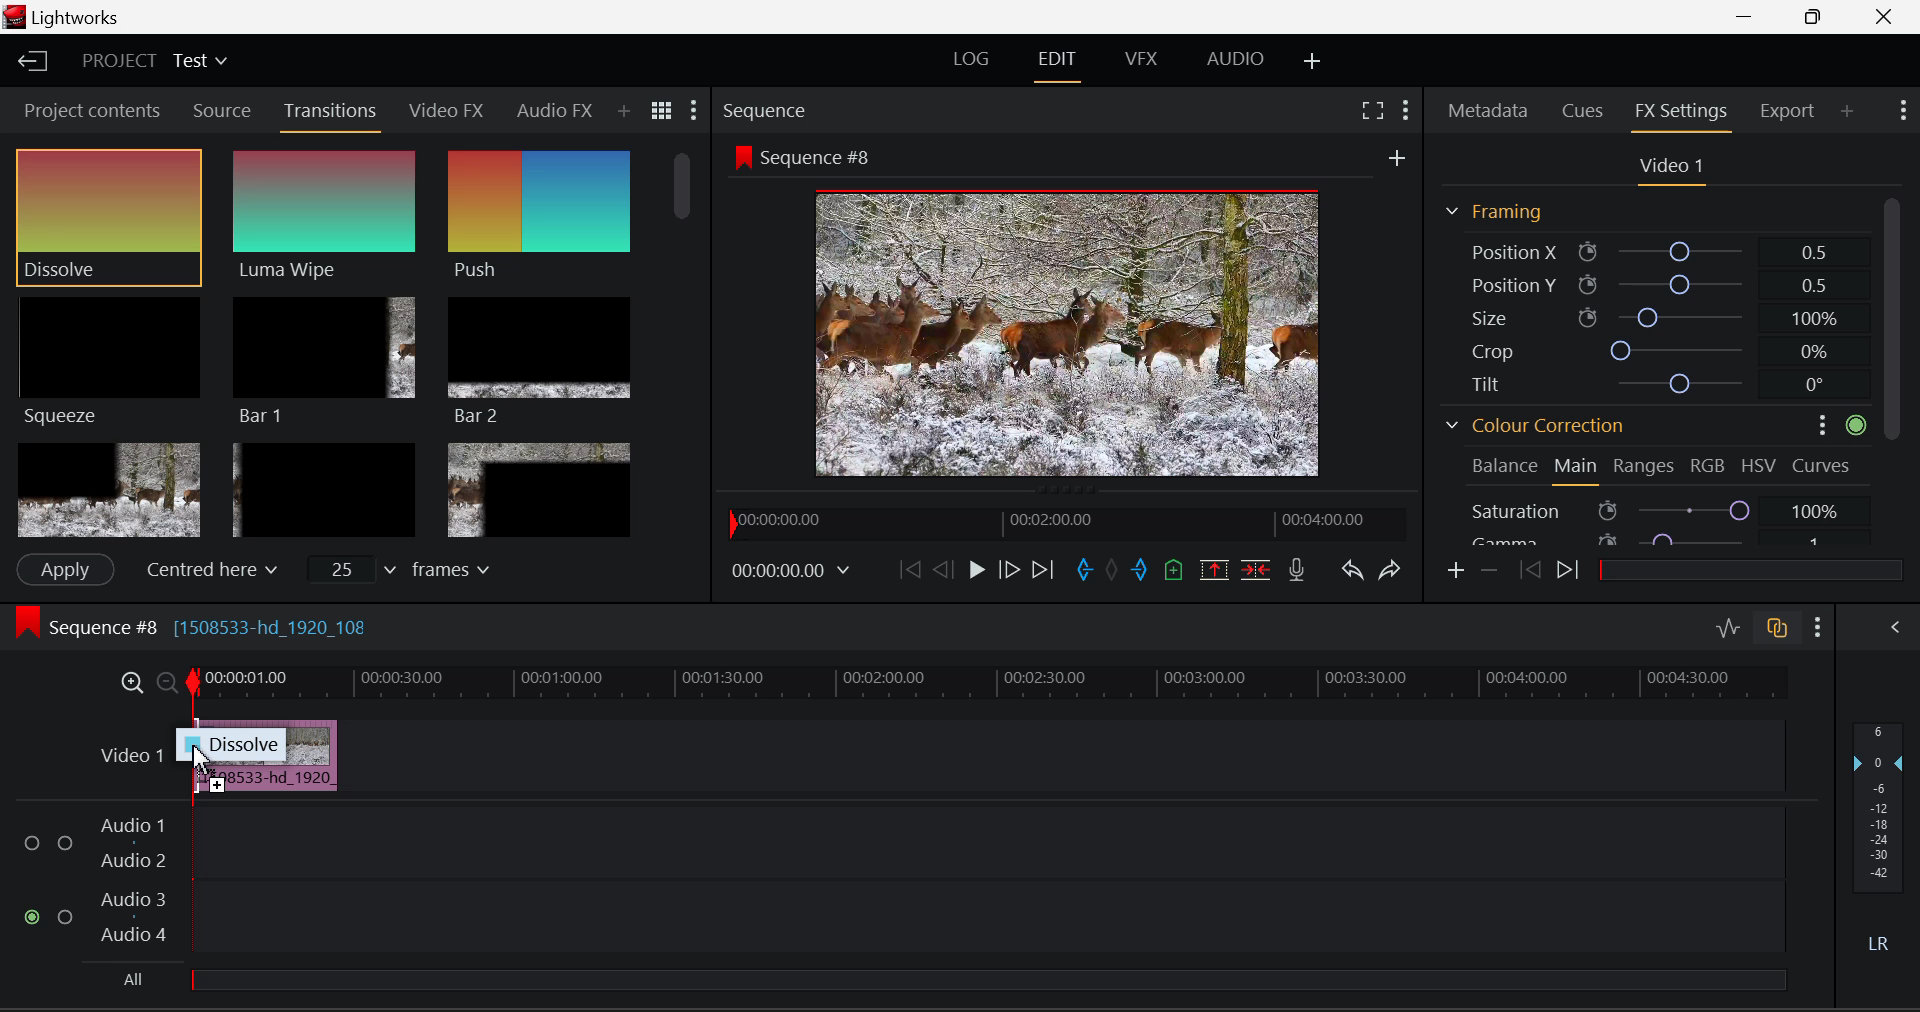  I want to click on Dissolve, so click(236, 742).